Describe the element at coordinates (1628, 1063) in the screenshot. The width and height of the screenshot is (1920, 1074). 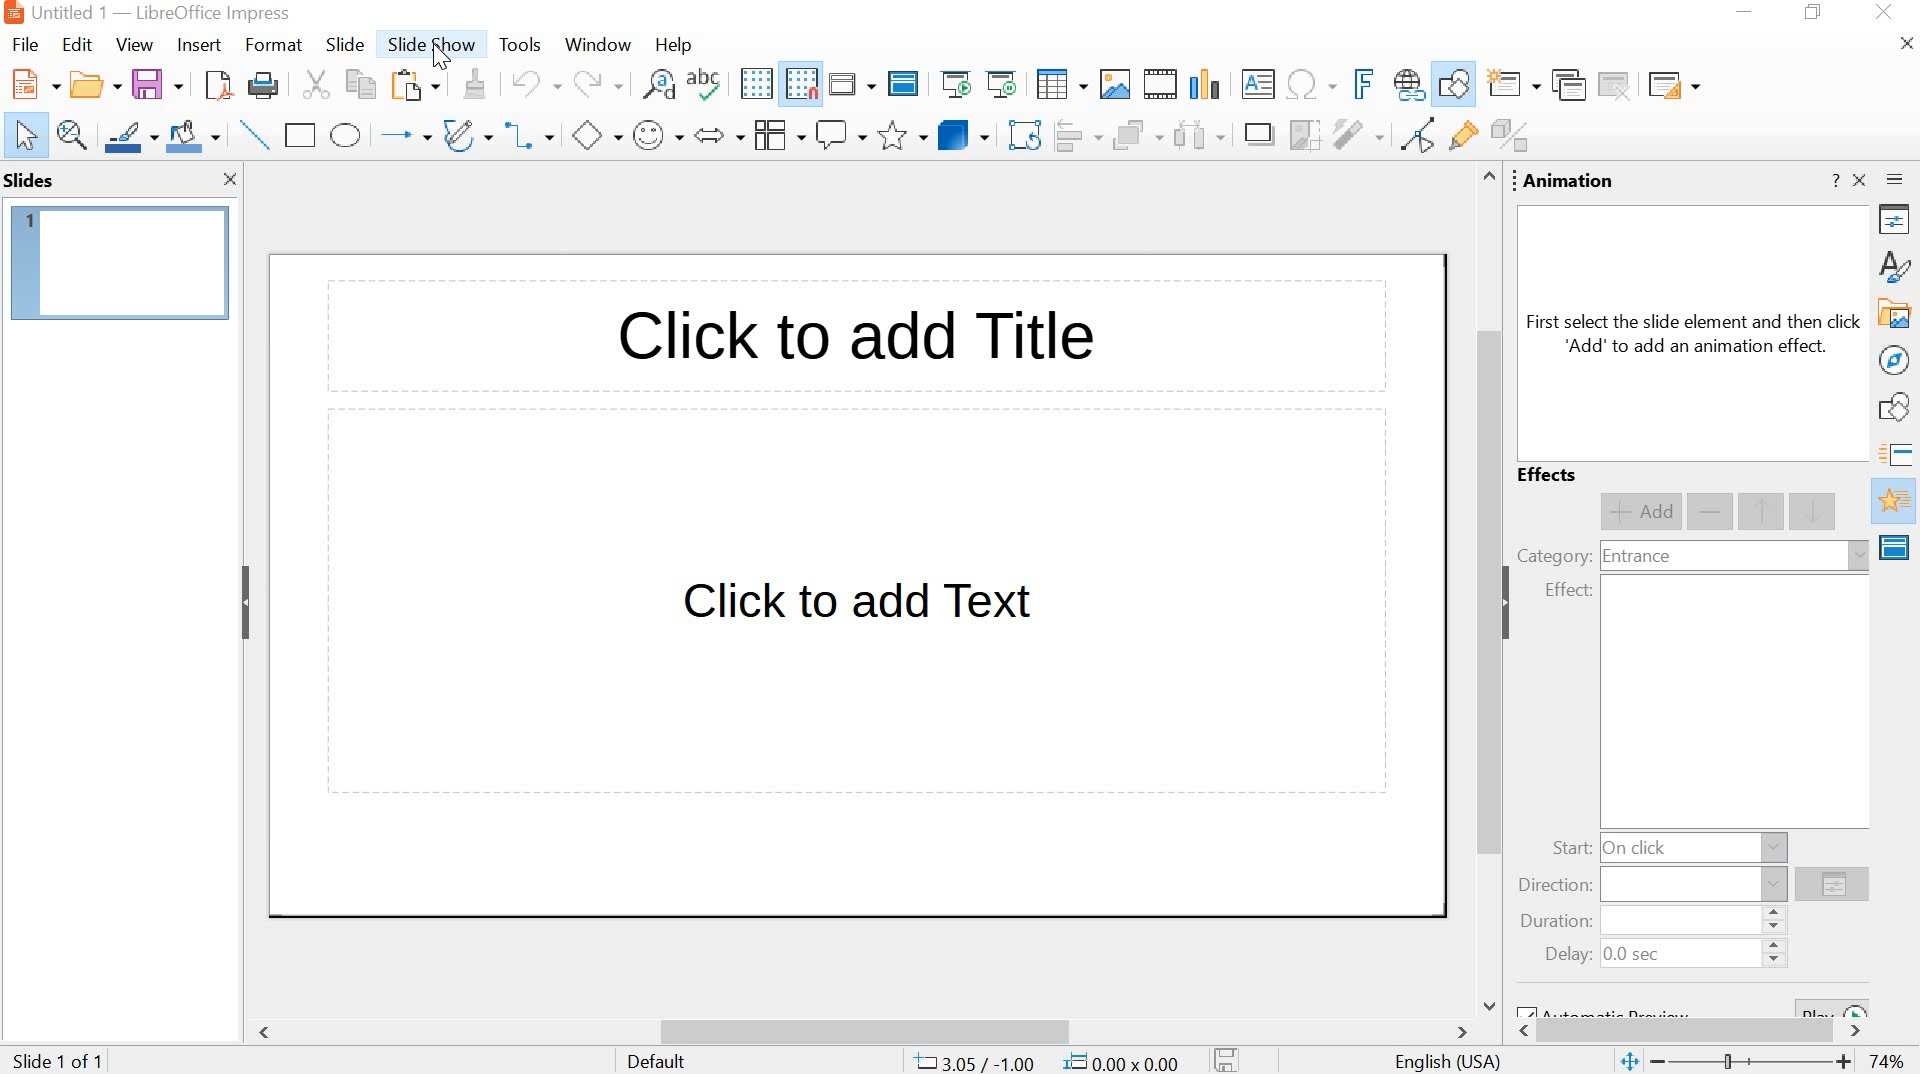
I see `fit slide to current view` at that location.